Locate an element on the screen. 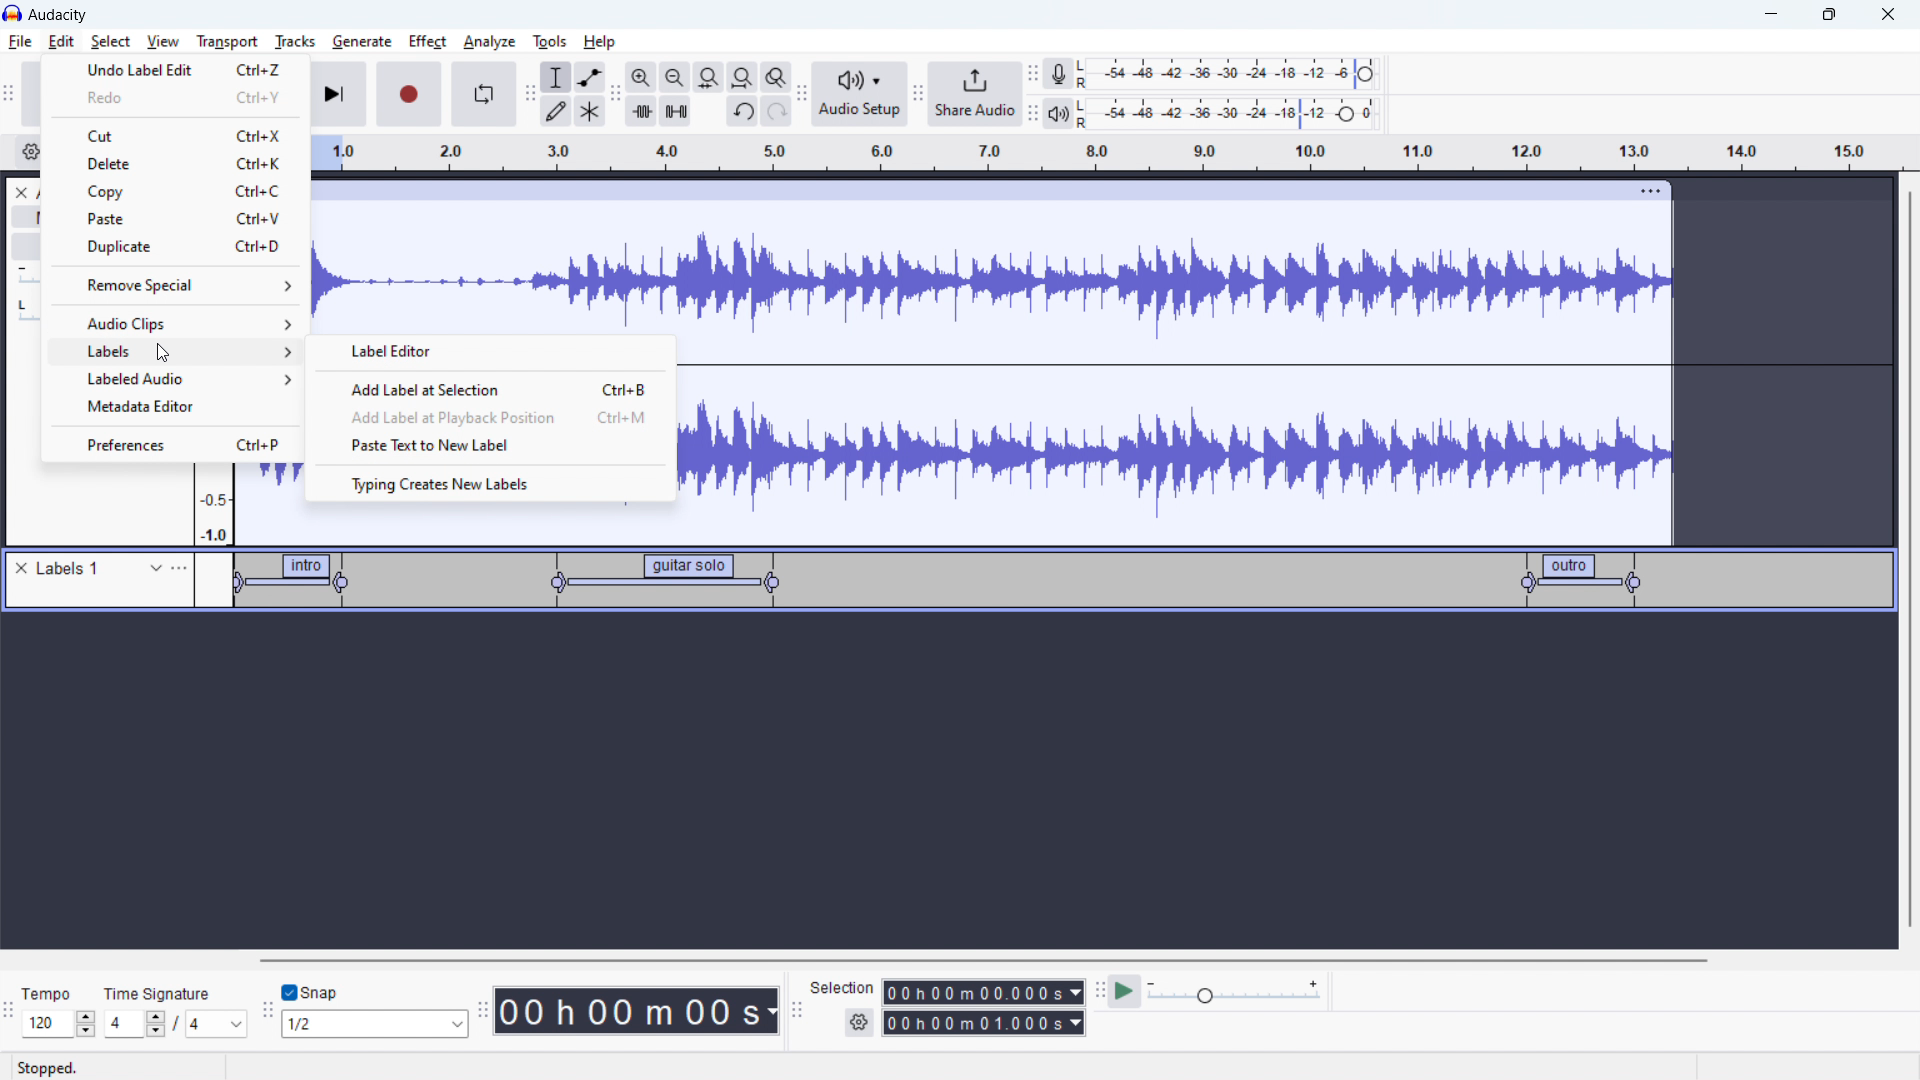  timestamp is located at coordinates (637, 1009).